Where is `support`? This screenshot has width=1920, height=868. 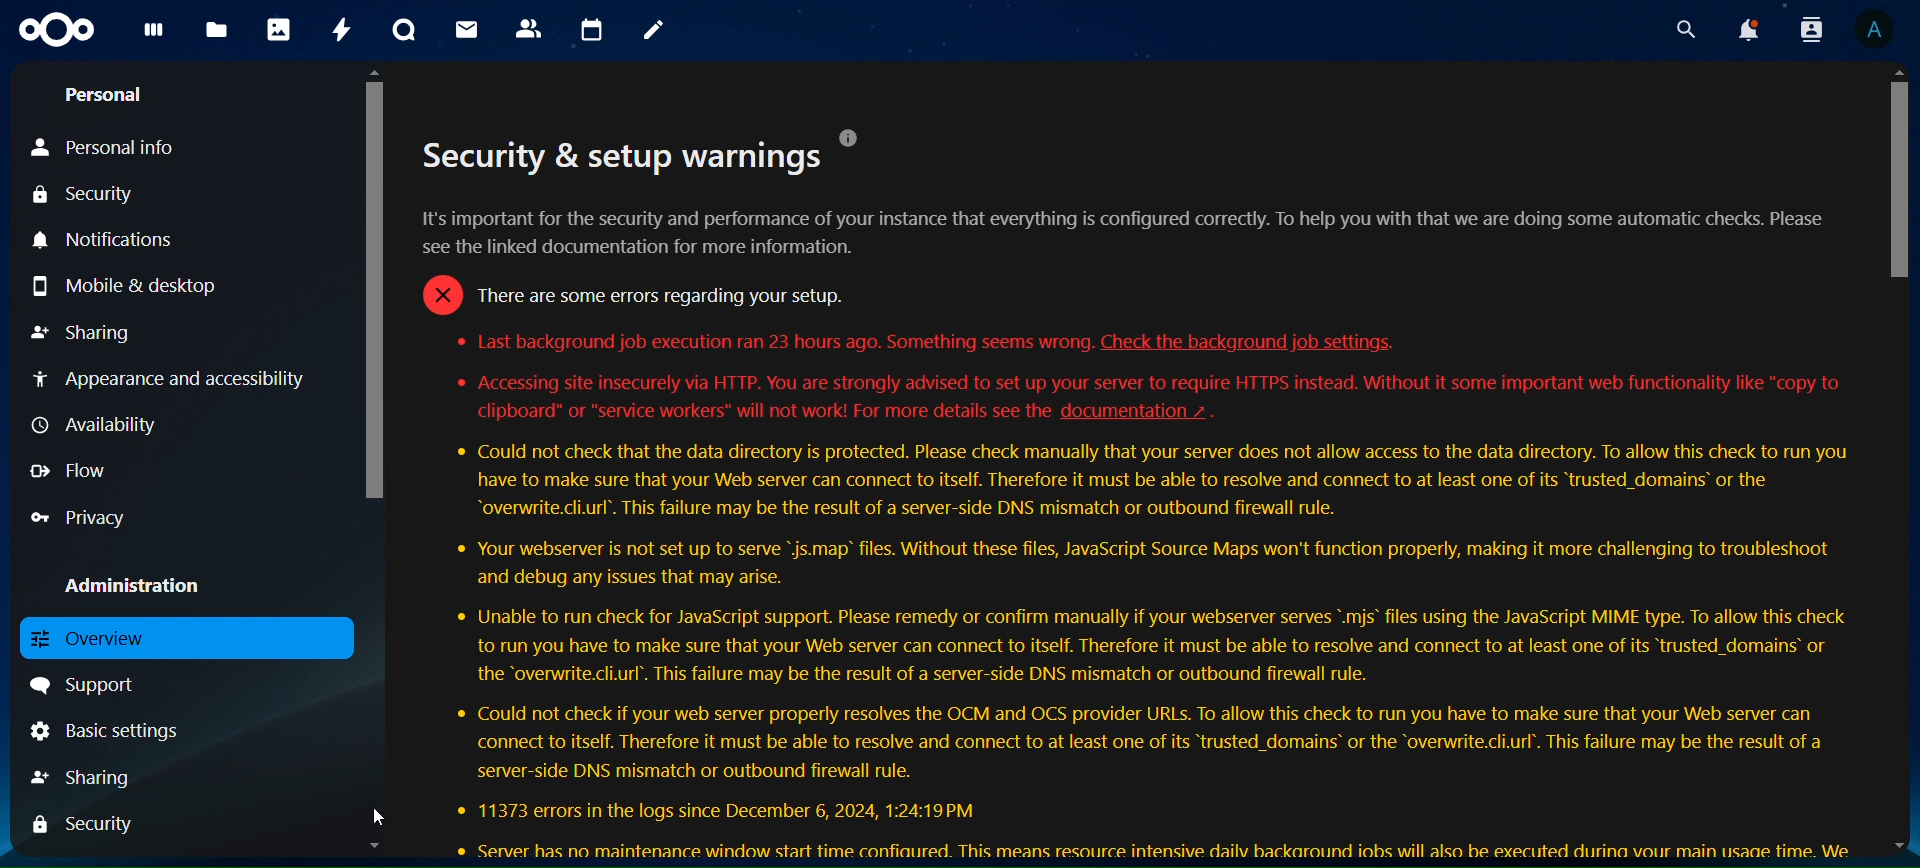
support is located at coordinates (85, 684).